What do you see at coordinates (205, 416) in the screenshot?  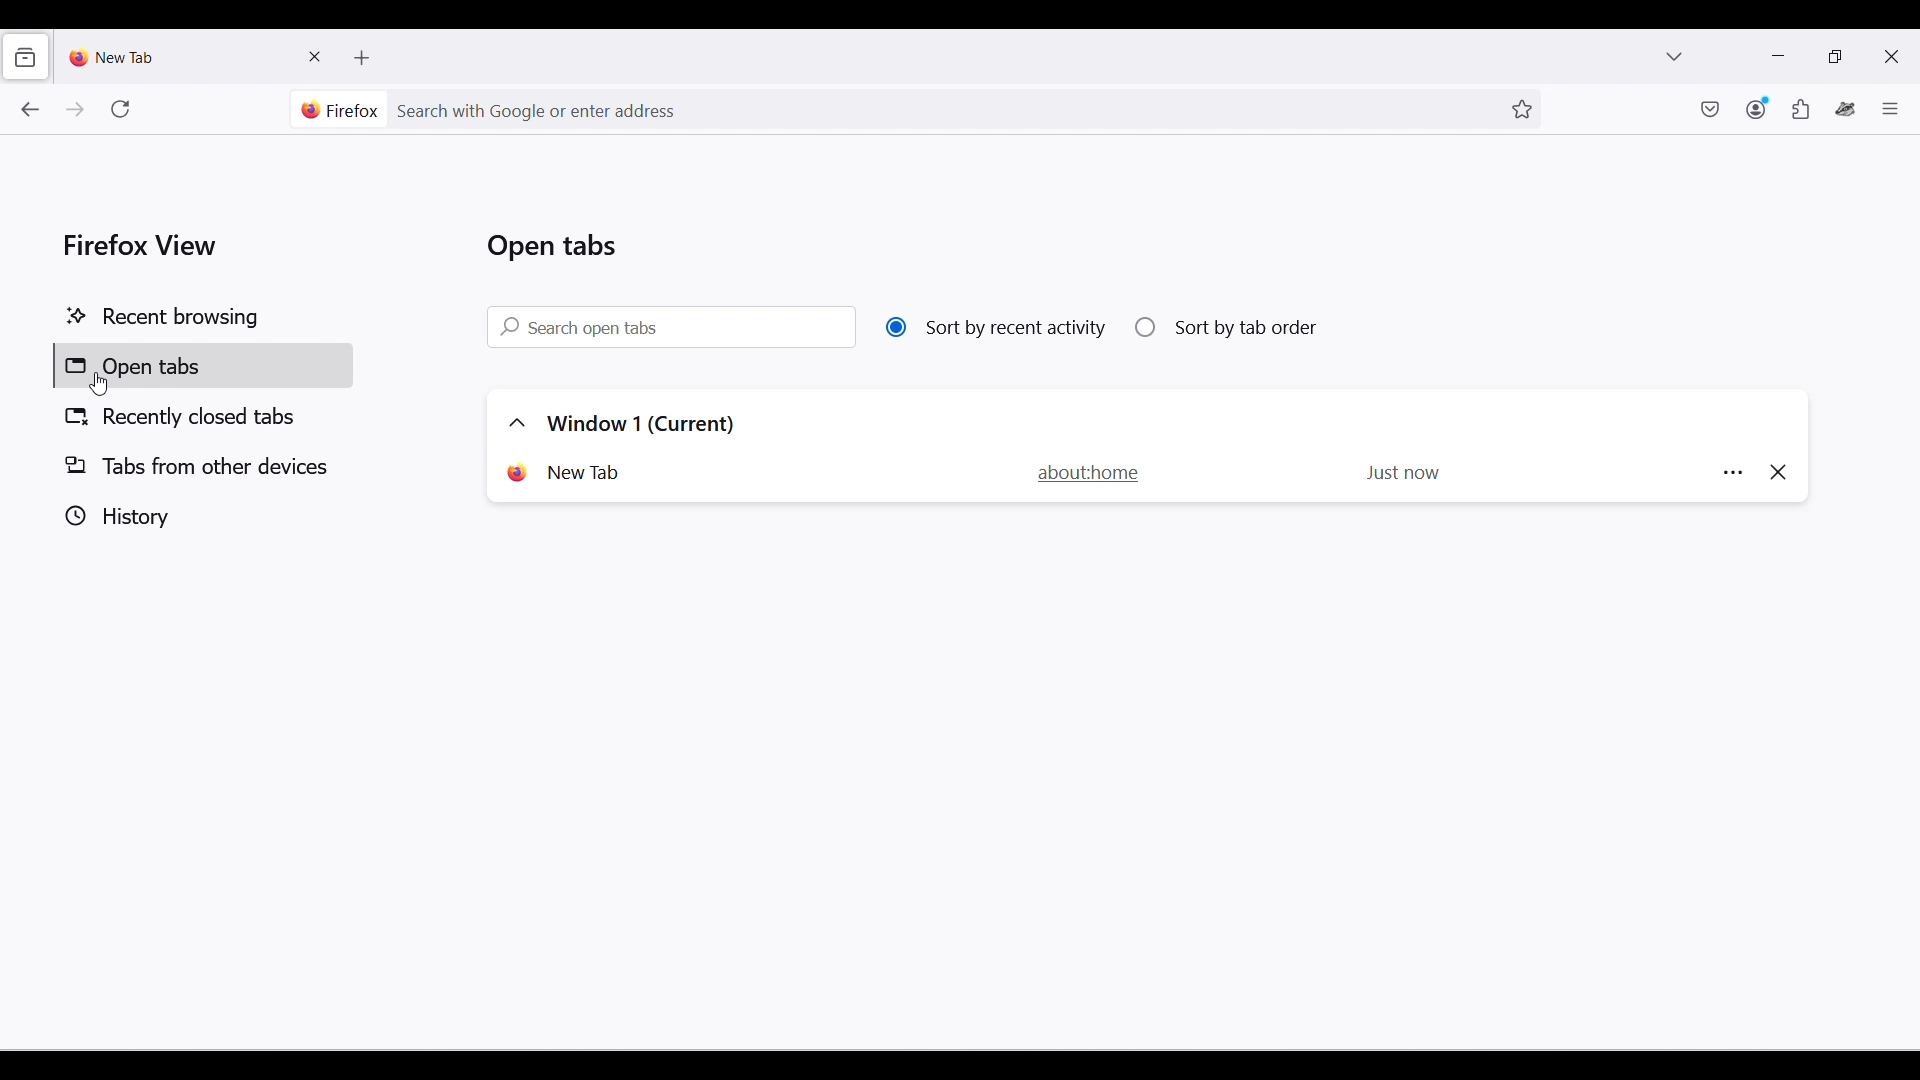 I see `Recently closed tabs` at bounding box center [205, 416].